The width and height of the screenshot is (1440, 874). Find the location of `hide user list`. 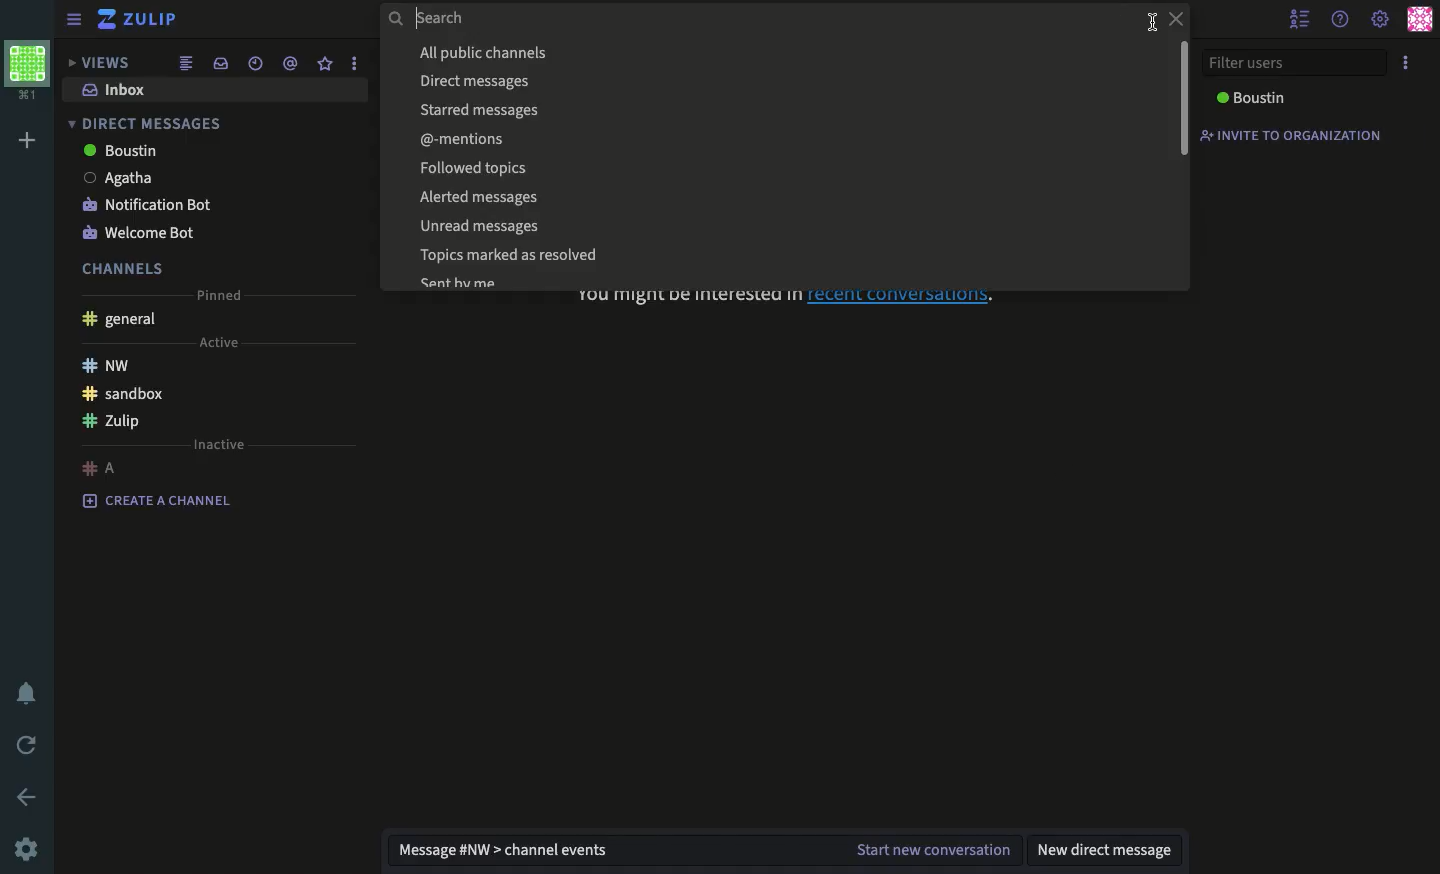

hide user list is located at coordinates (1300, 20).